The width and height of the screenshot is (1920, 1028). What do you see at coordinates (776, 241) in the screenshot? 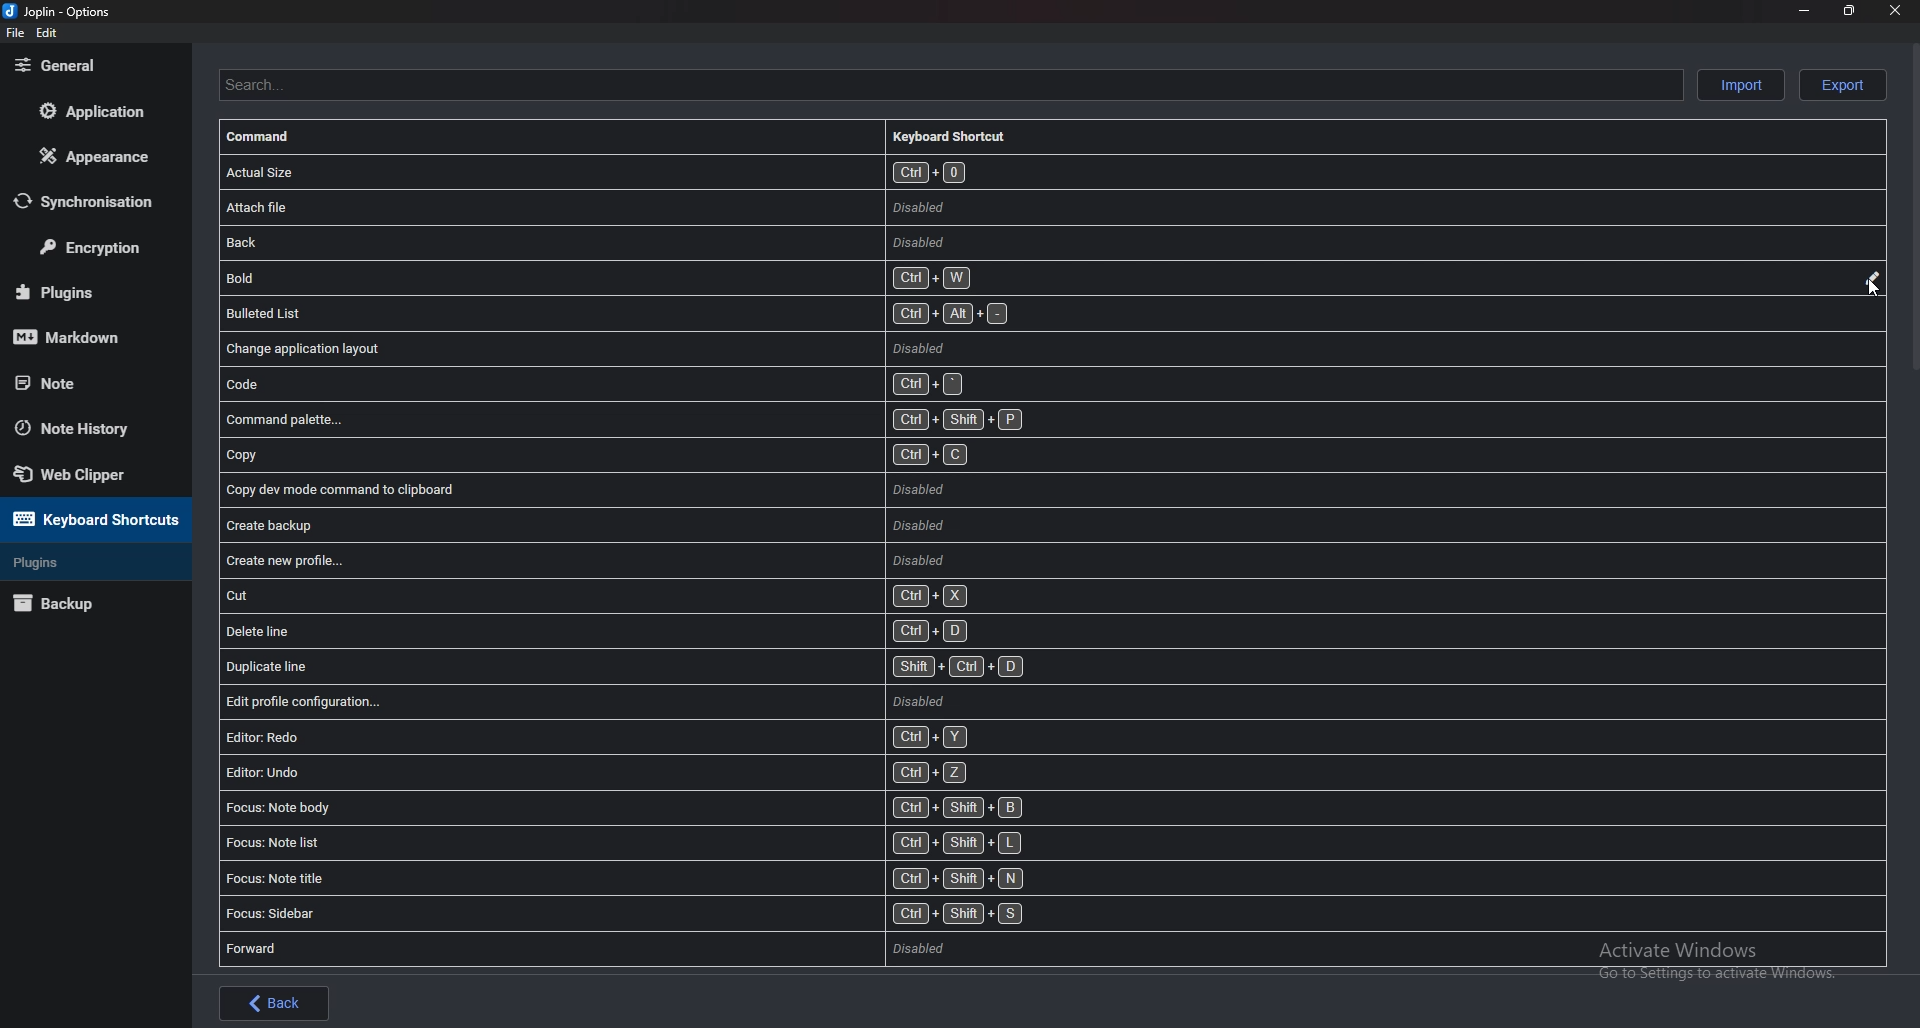
I see `back` at bounding box center [776, 241].